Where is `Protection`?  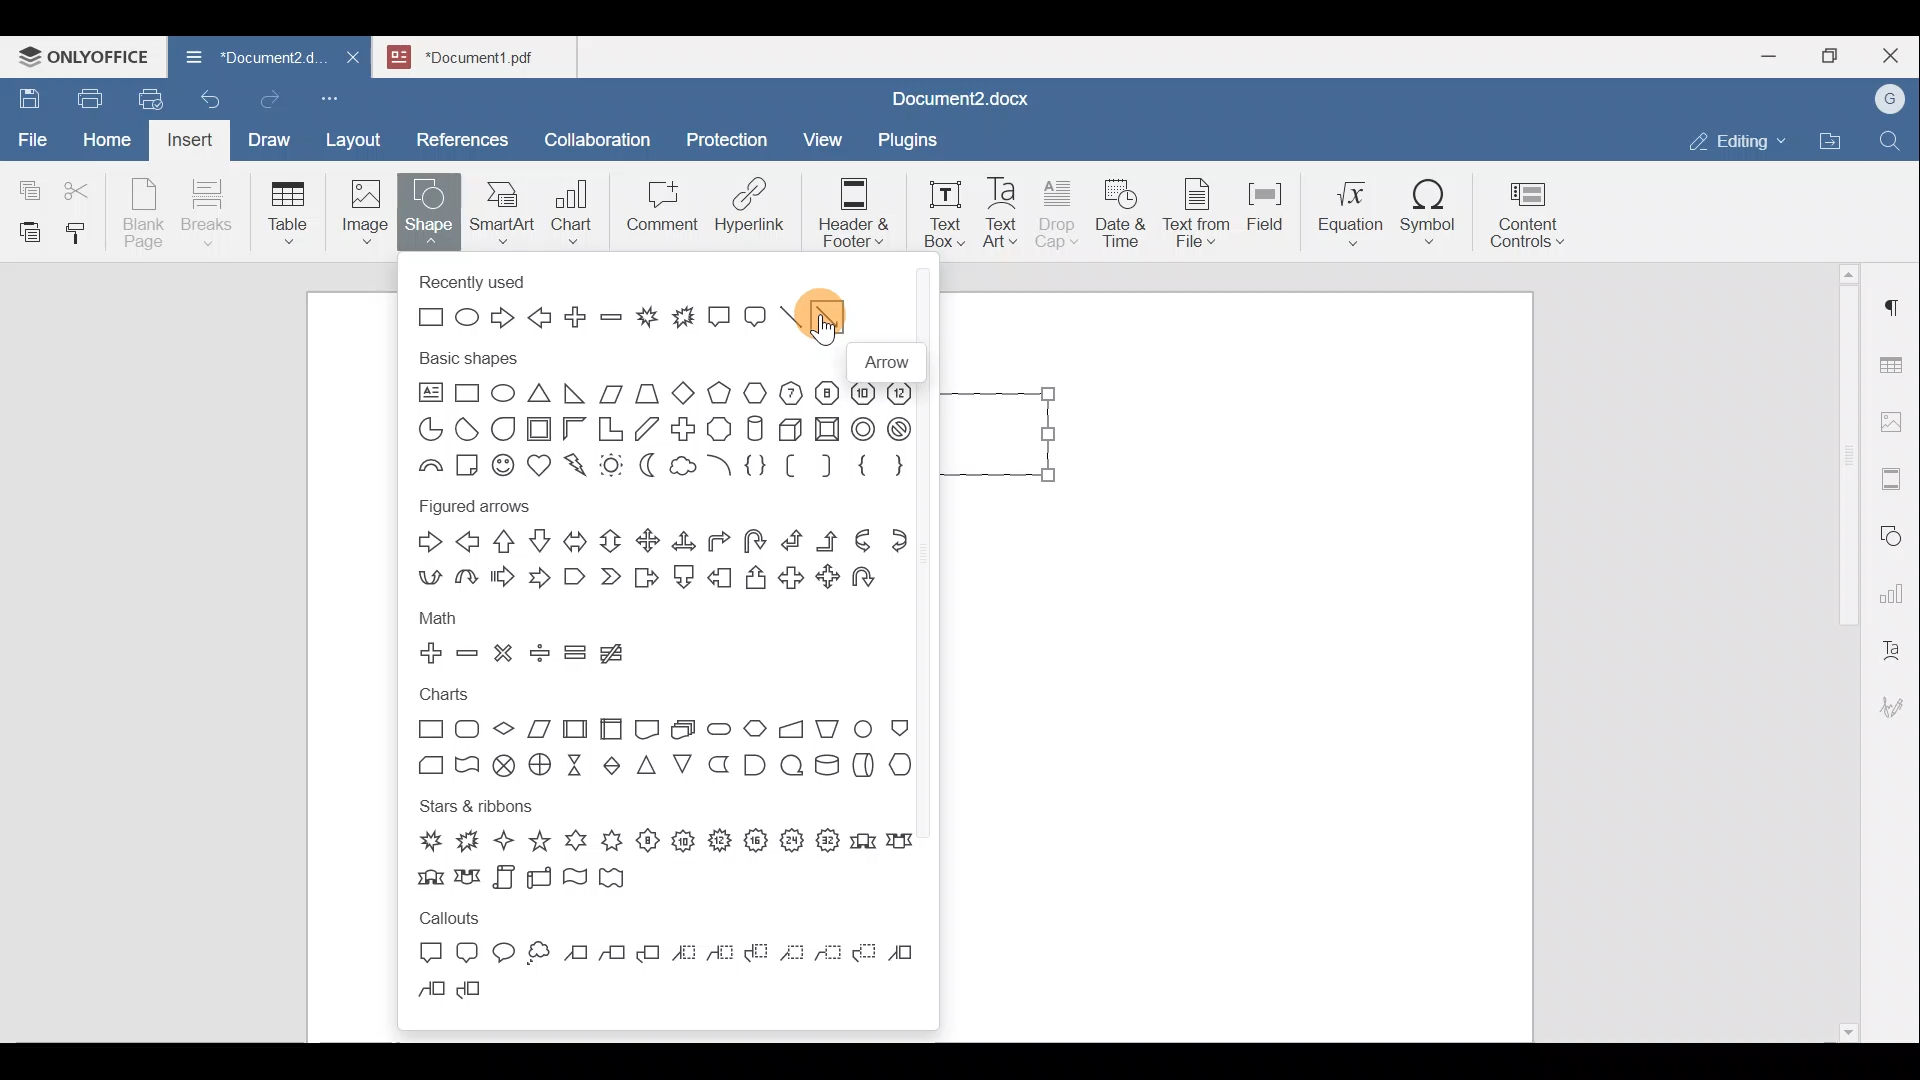 Protection is located at coordinates (733, 137).